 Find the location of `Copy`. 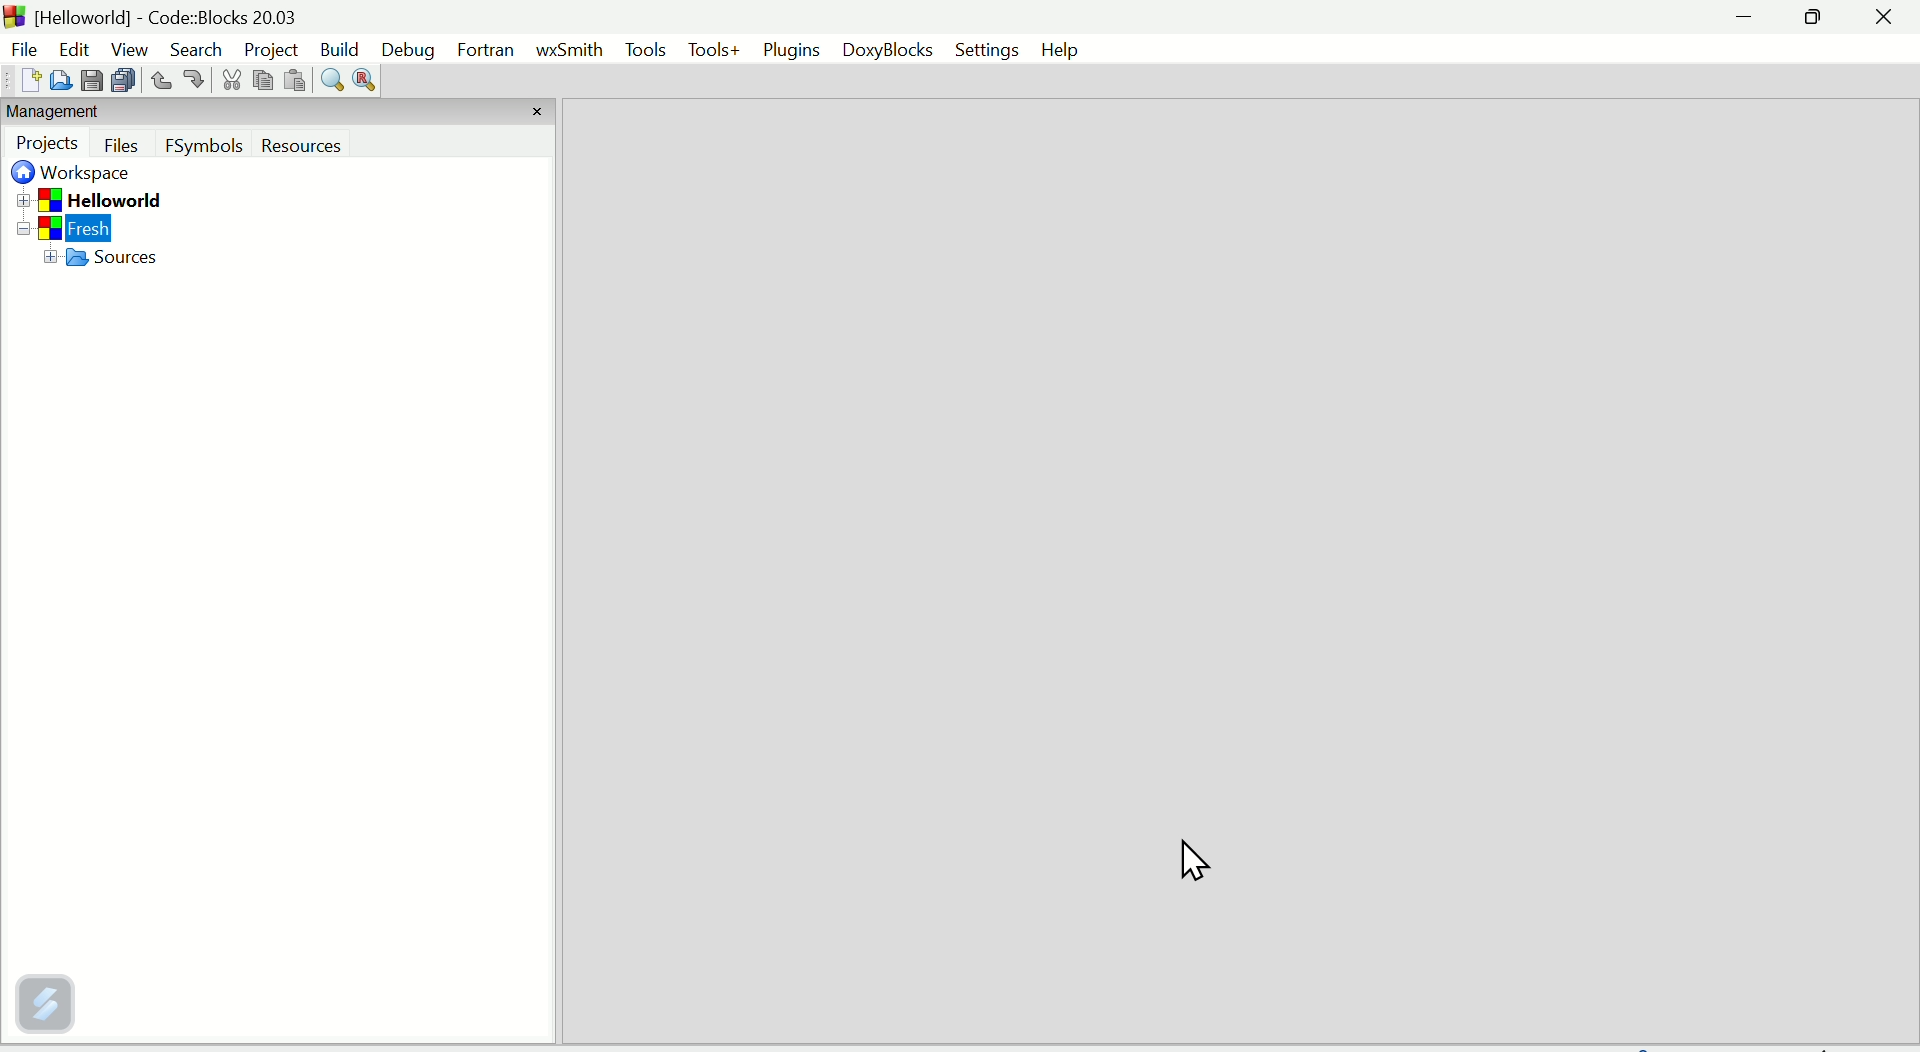

Copy is located at coordinates (261, 80).